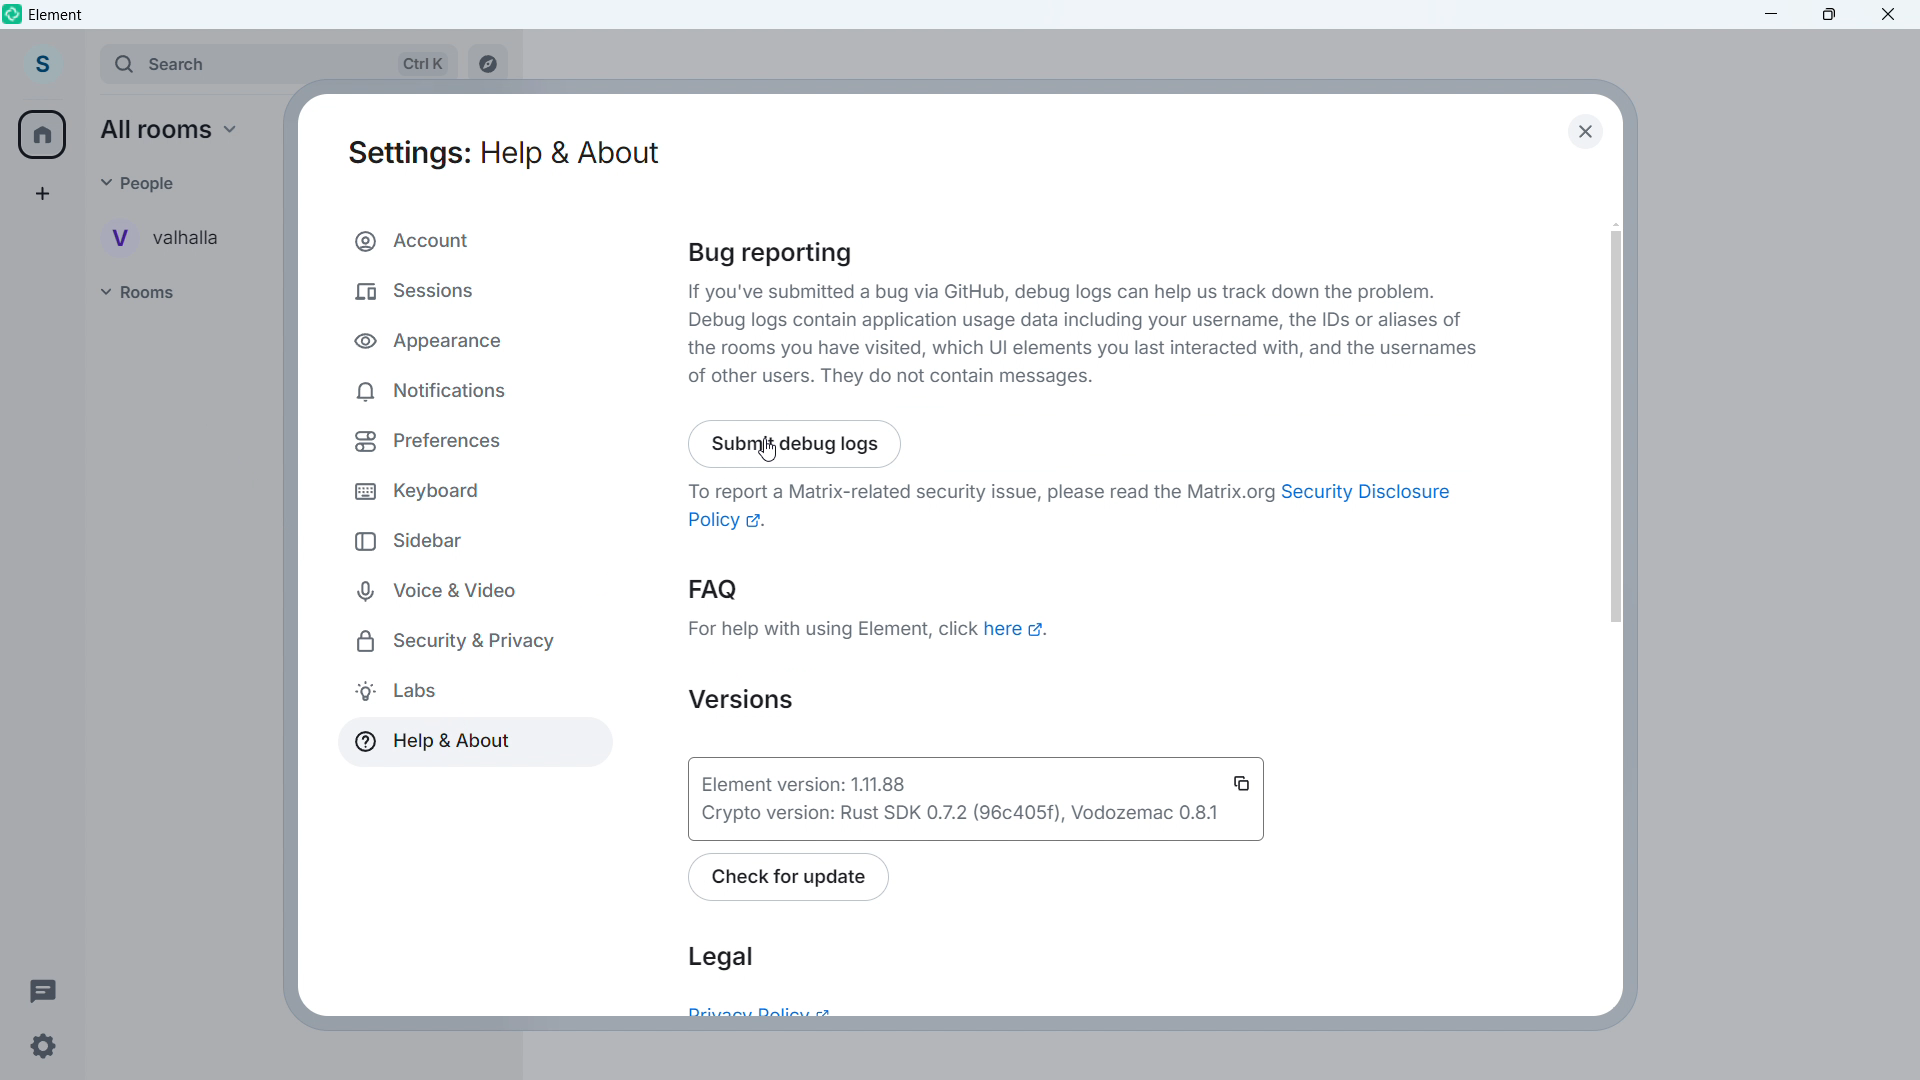 Image resolution: width=1920 pixels, height=1080 pixels. Describe the element at coordinates (156, 293) in the screenshot. I see `Rooms ` at that location.